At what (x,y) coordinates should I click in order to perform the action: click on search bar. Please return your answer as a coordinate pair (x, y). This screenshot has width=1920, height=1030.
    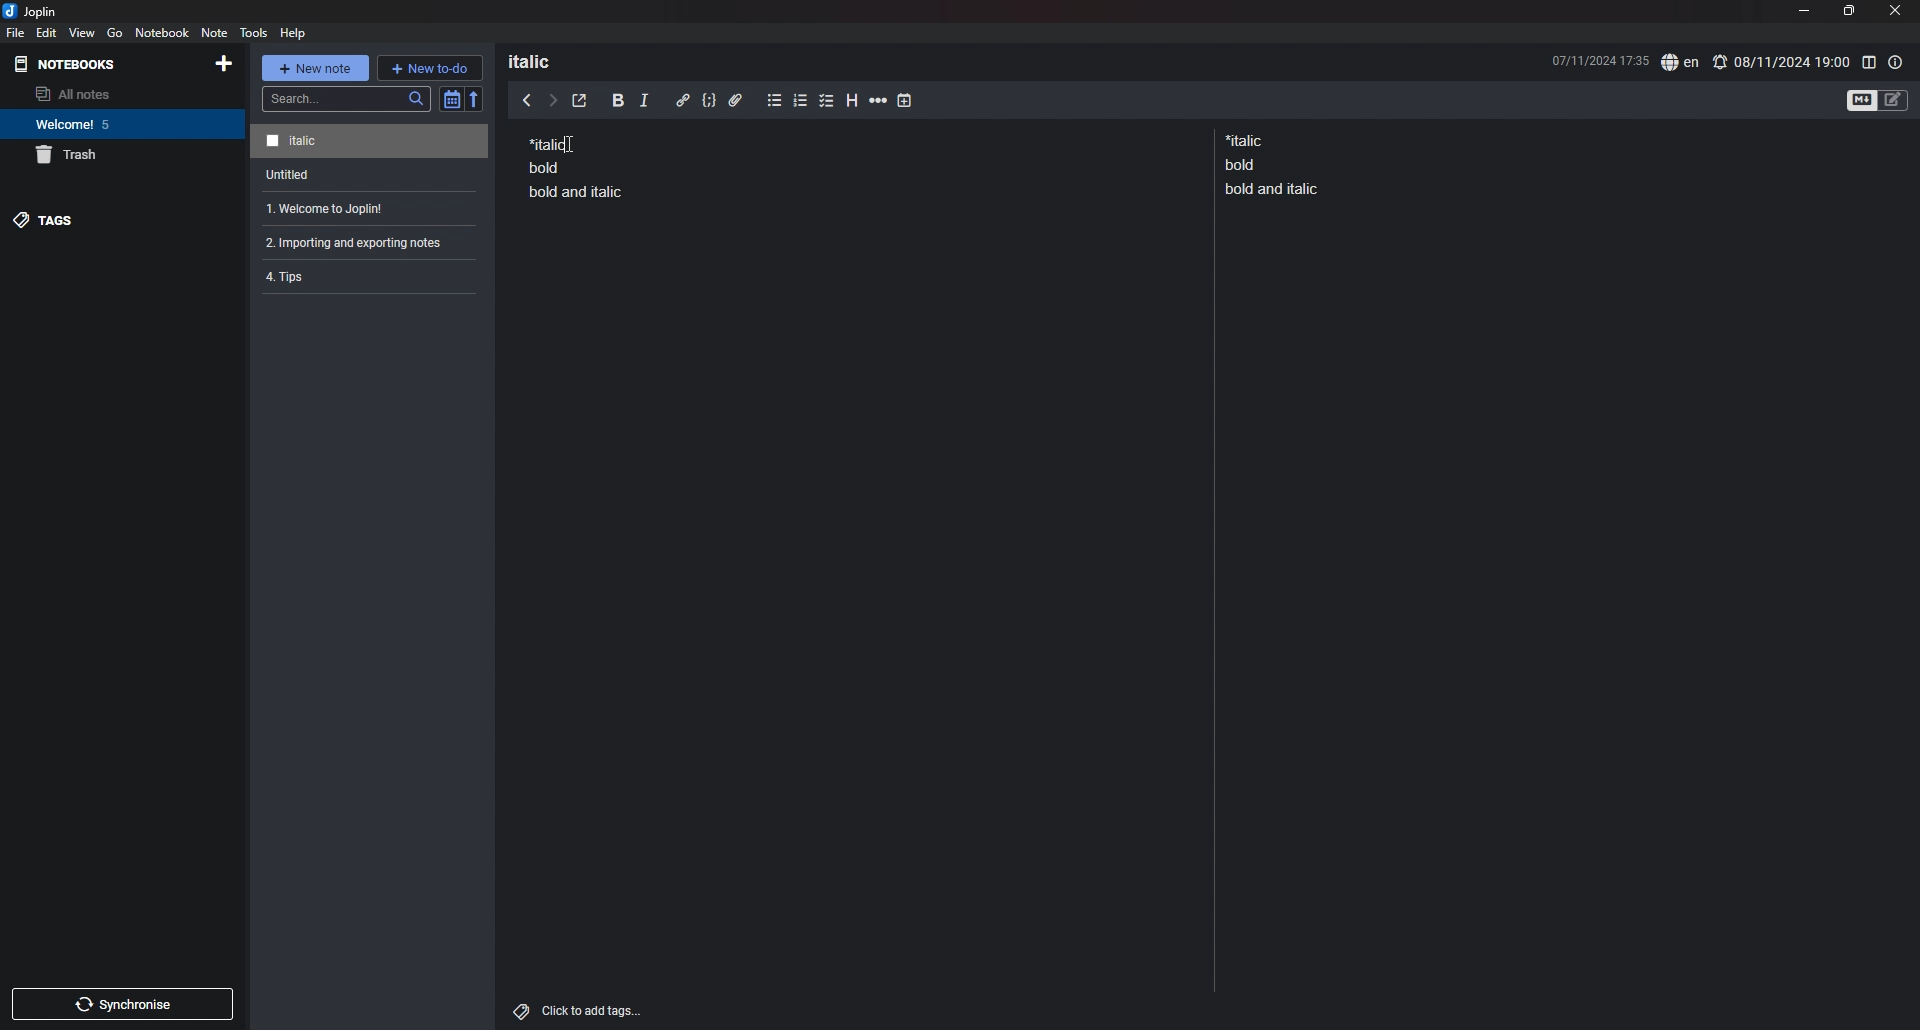
    Looking at the image, I should click on (347, 99).